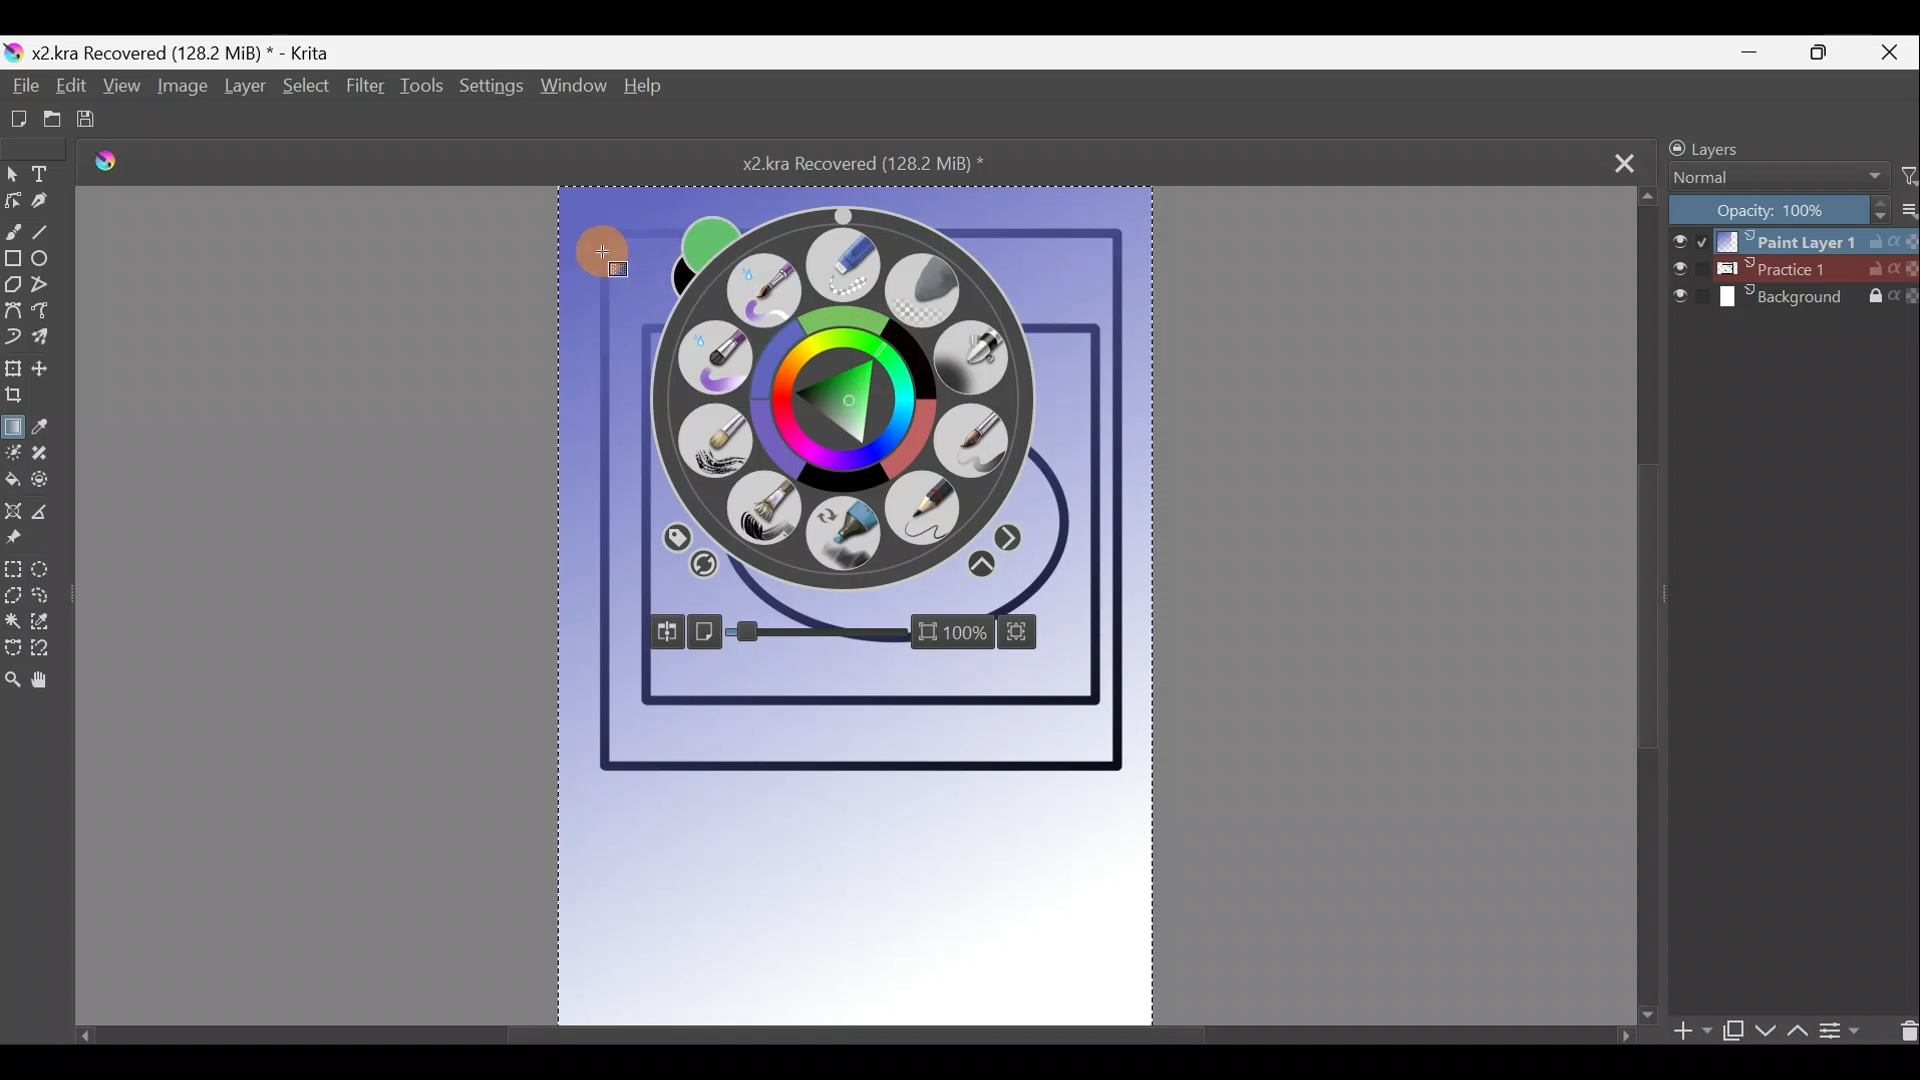  Describe the element at coordinates (14, 370) in the screenshot. I see `Transform a layer/selection` at that location.